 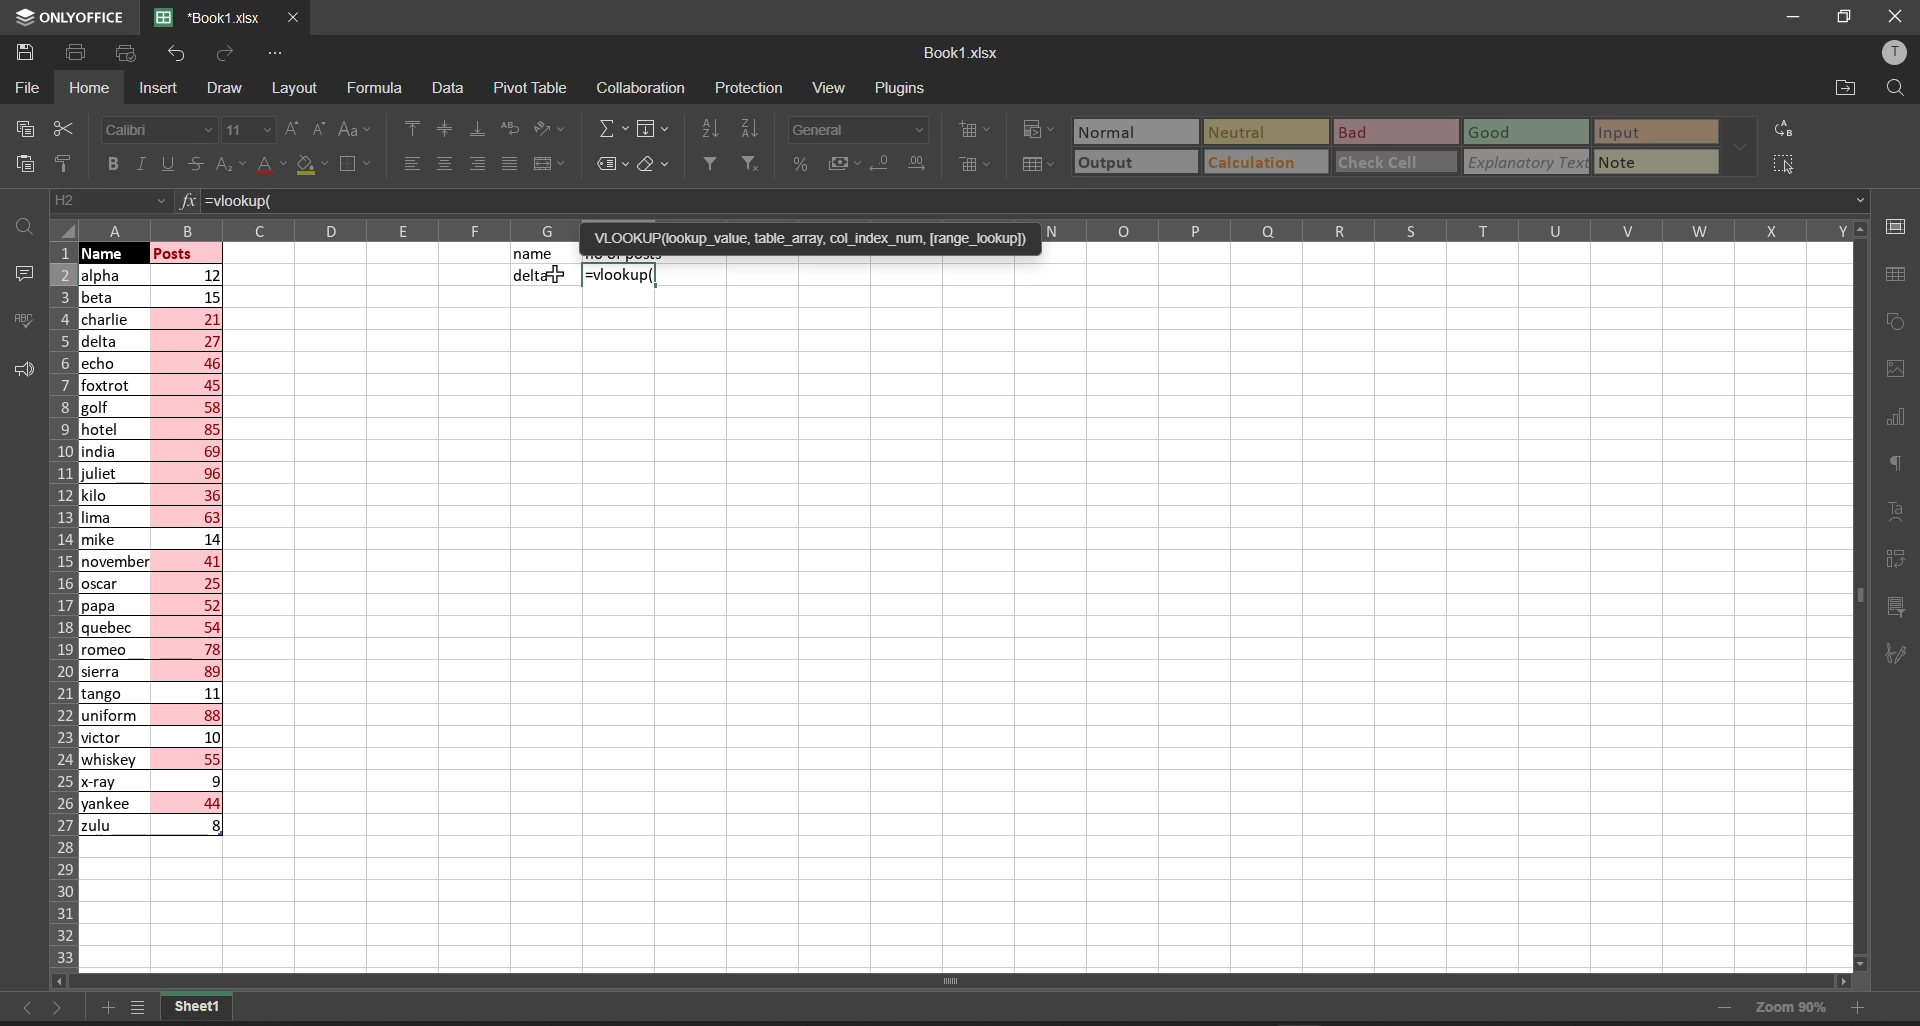 What do you see at coordinates (797, 166) in the screenshot?
I see `percent style` at bounding box center [797, 166].